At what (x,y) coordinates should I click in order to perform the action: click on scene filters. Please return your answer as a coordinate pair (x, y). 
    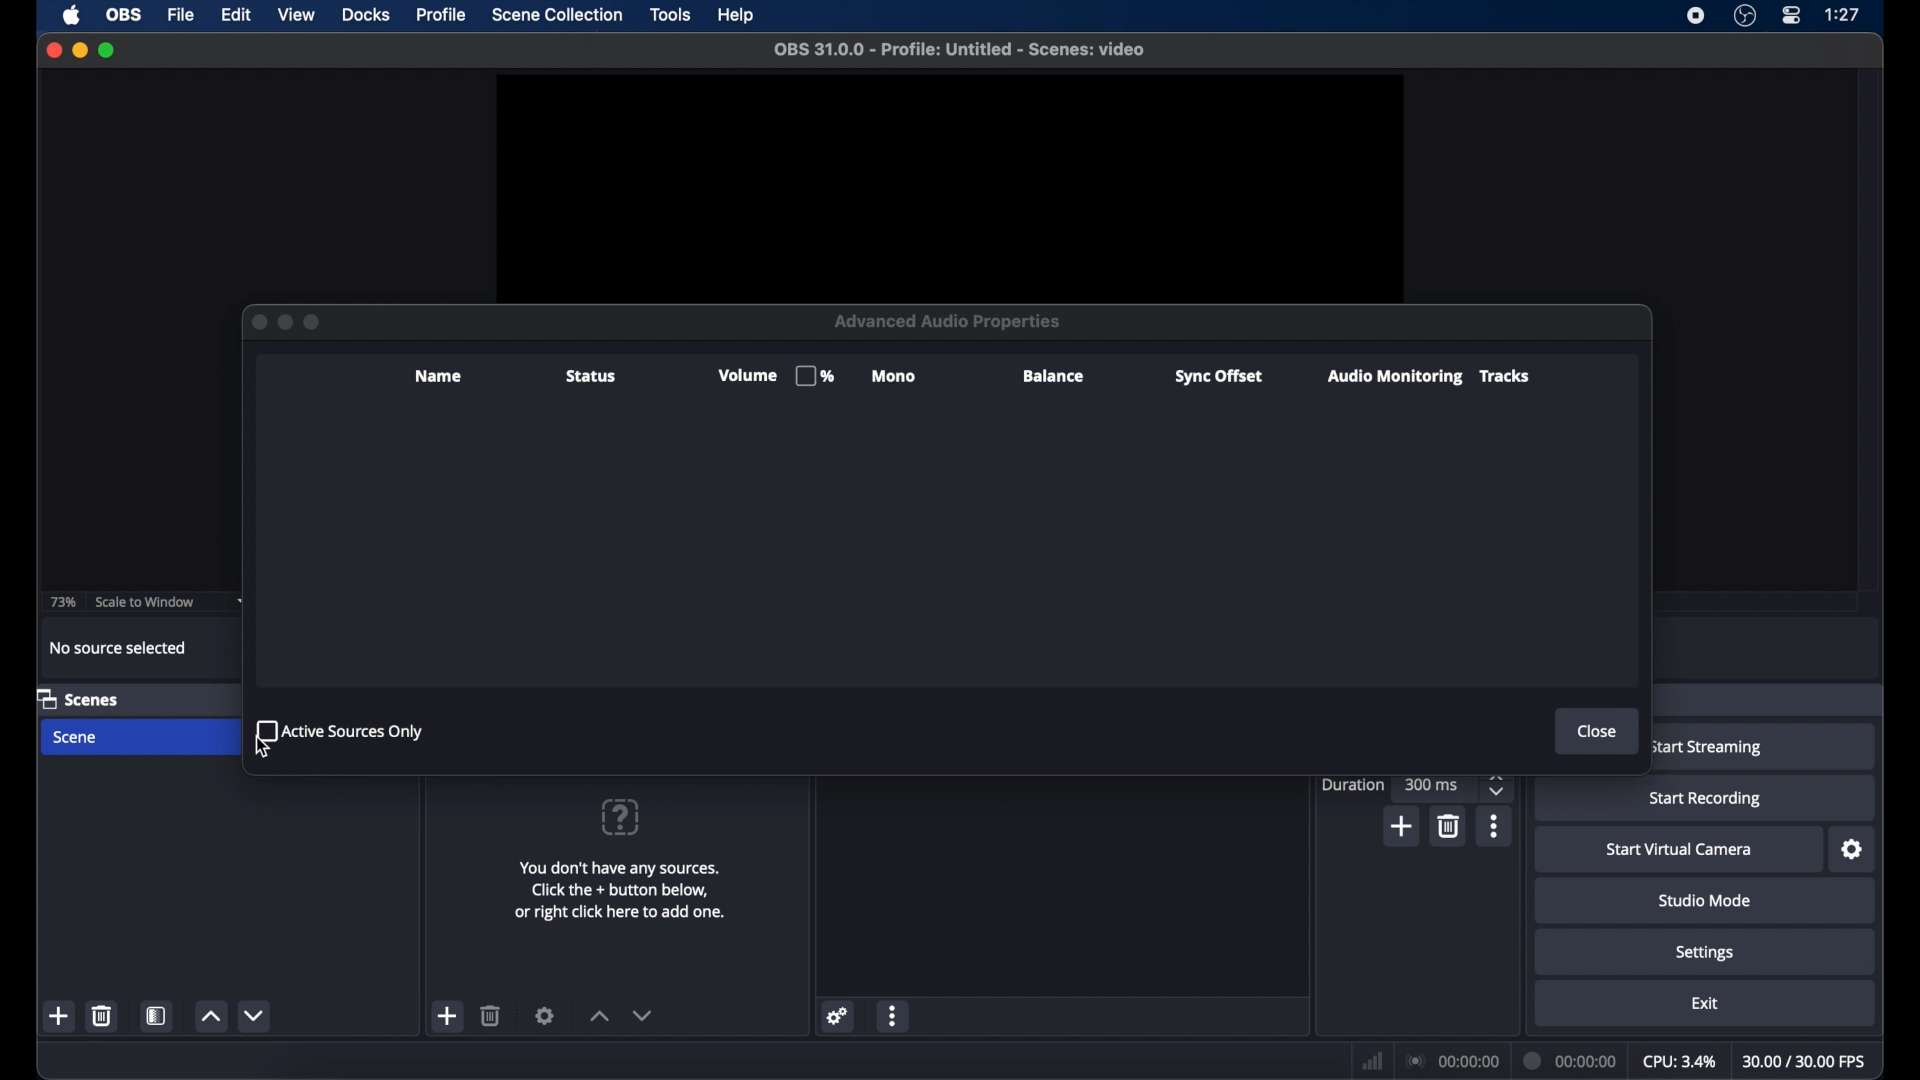
    Looking at the image, I should click on (158, 1016).